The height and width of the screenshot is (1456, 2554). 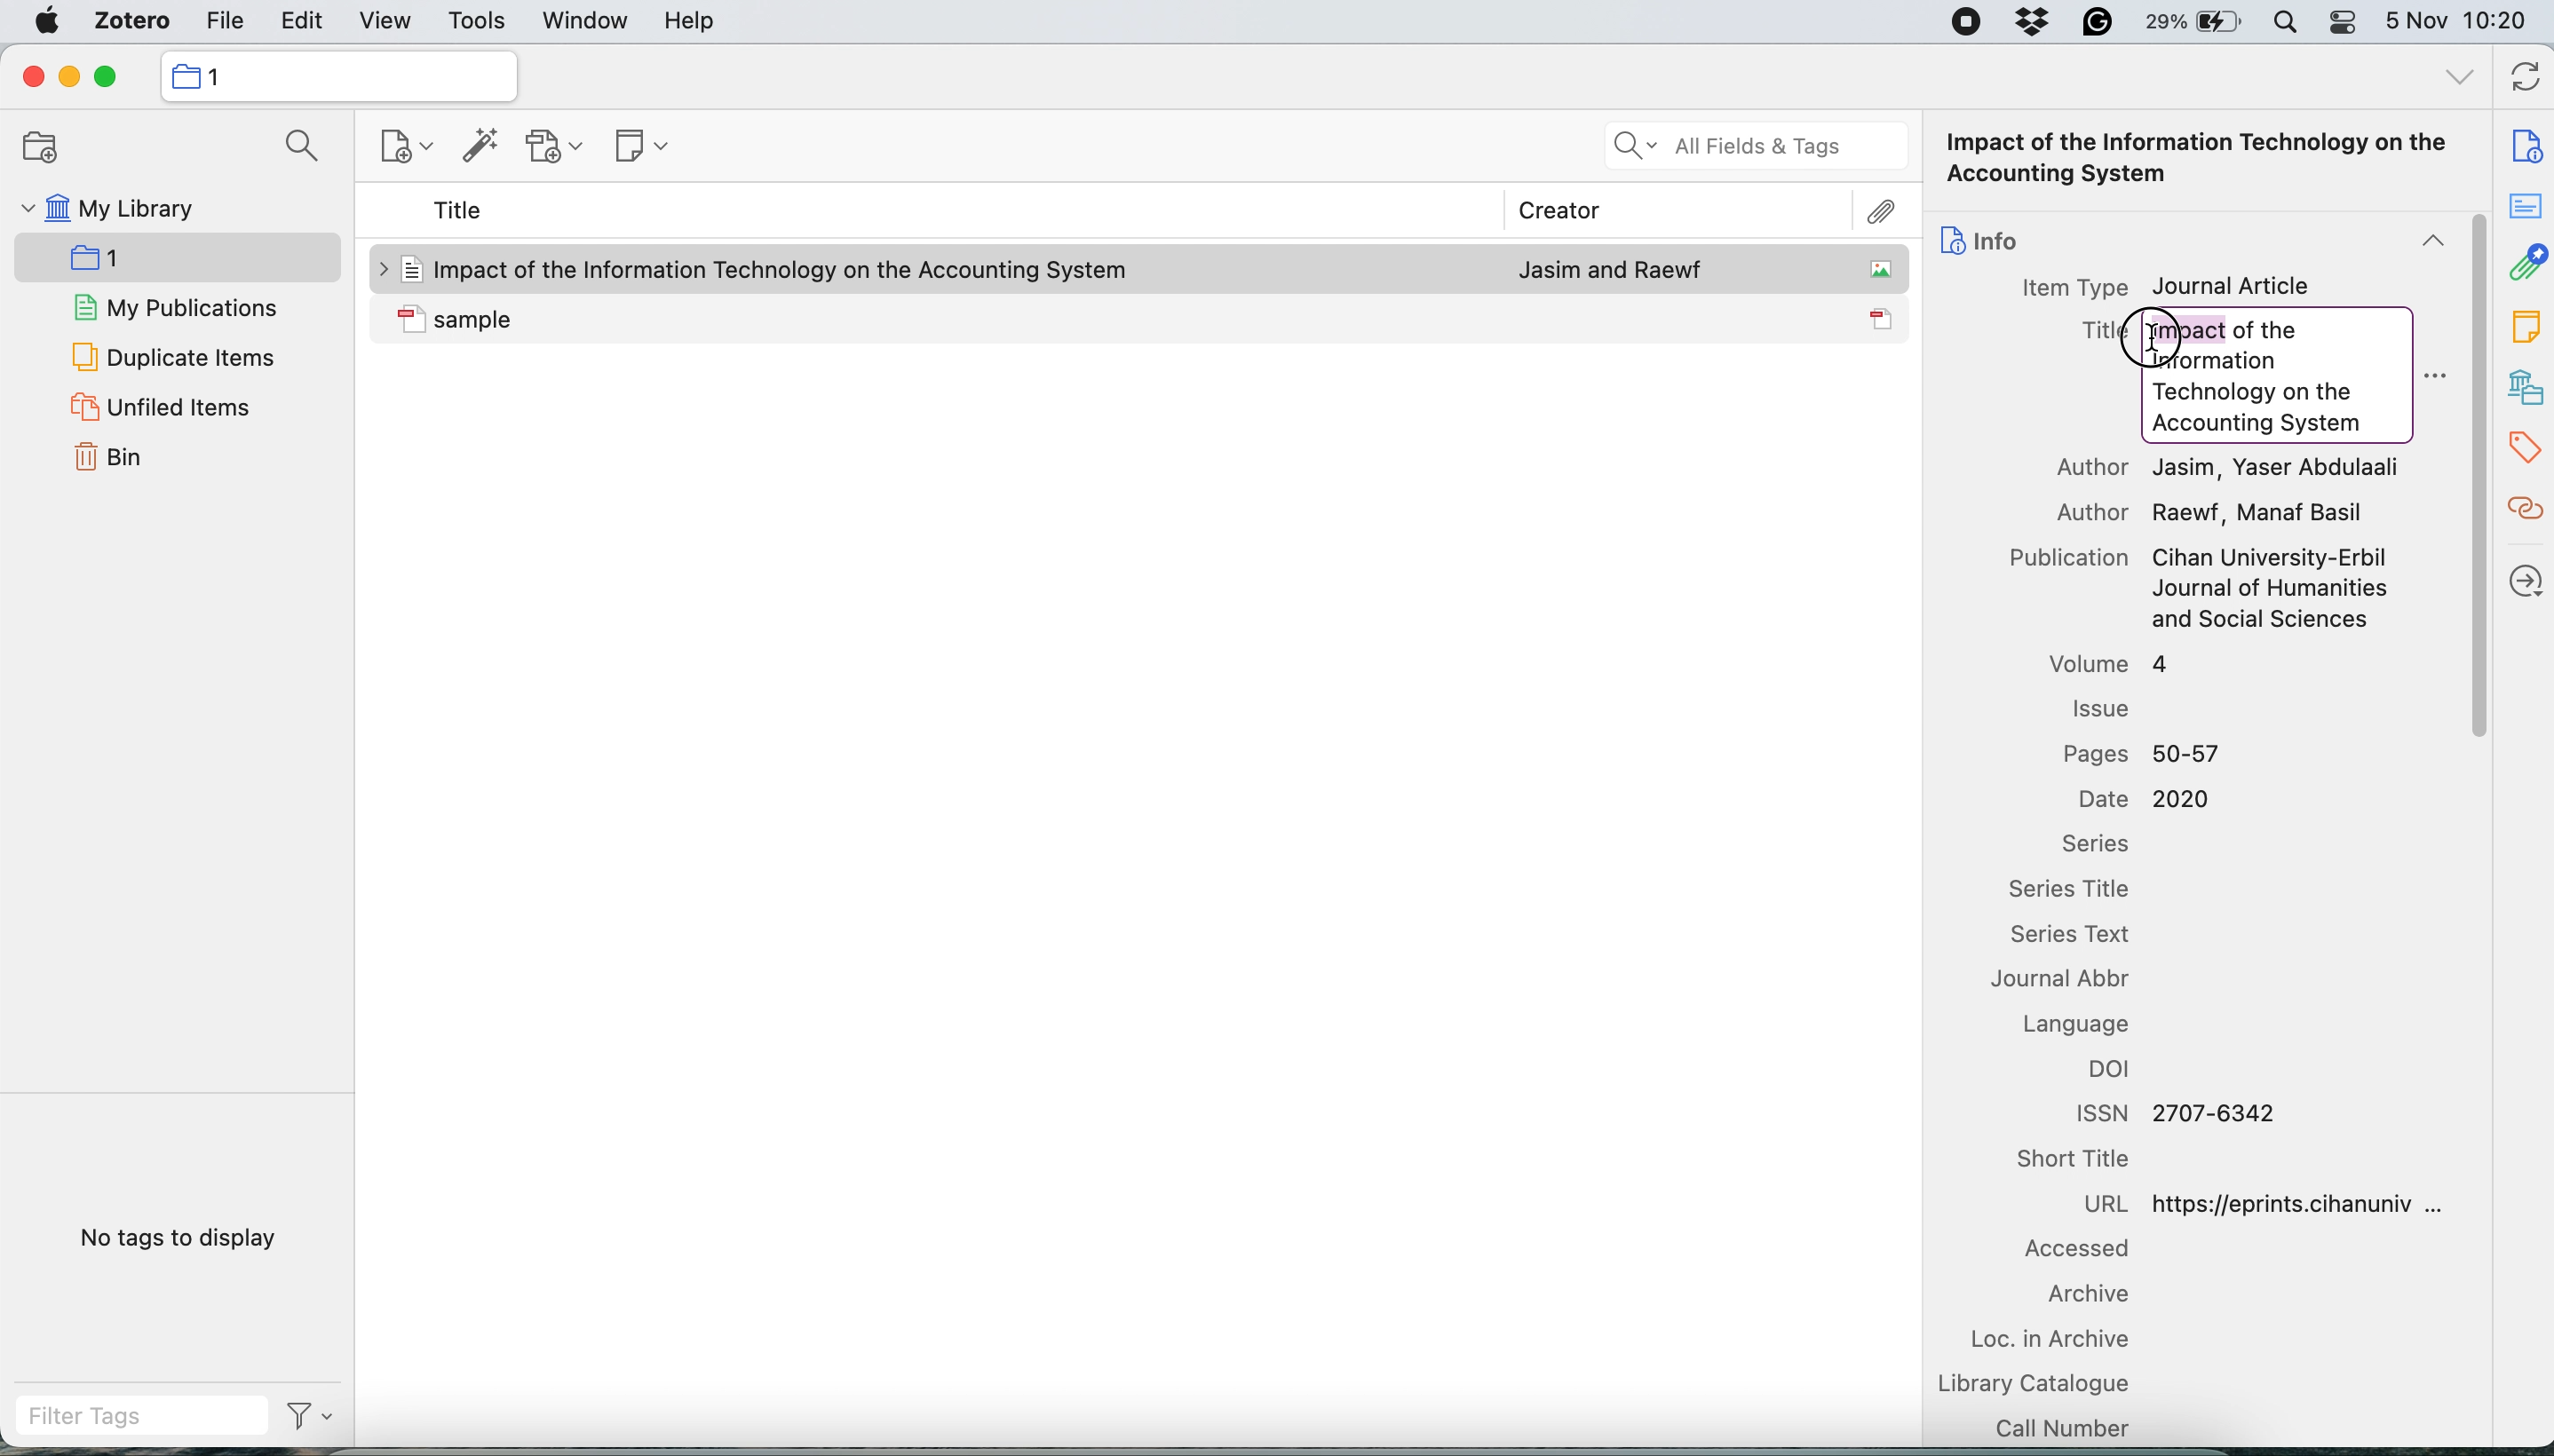 I want to click on of the, so click(x=2272, y=328).